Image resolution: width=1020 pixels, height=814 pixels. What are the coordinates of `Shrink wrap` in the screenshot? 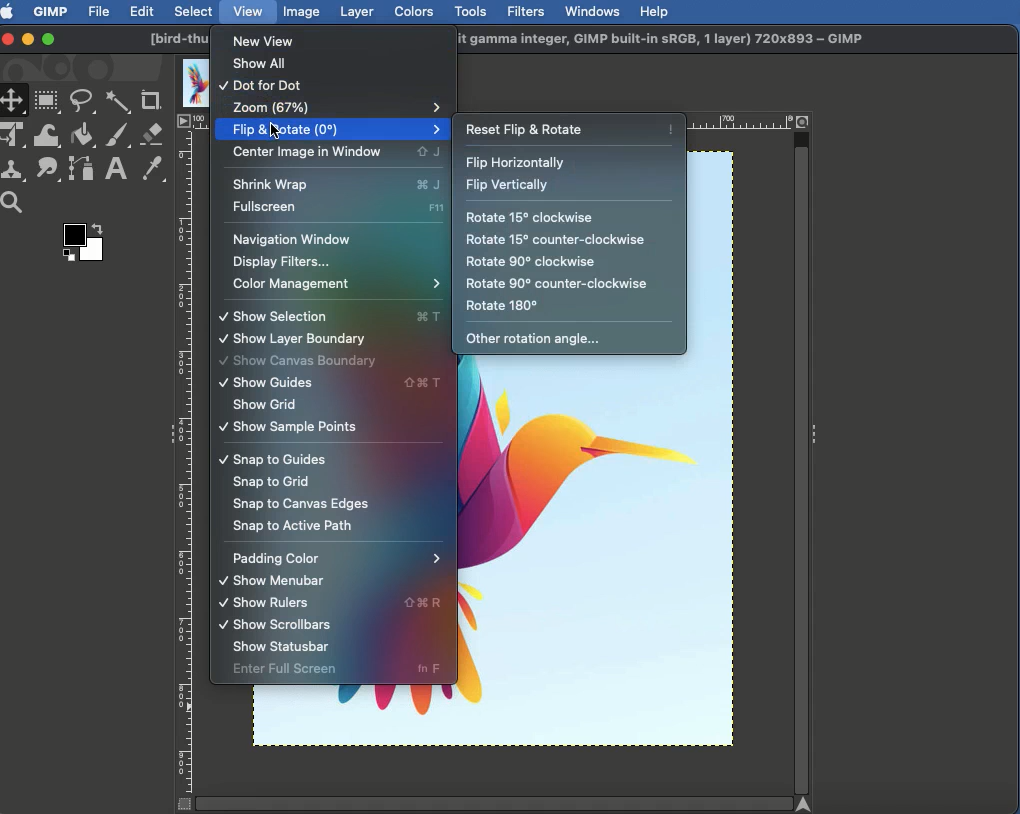 It's located at (304, 183).